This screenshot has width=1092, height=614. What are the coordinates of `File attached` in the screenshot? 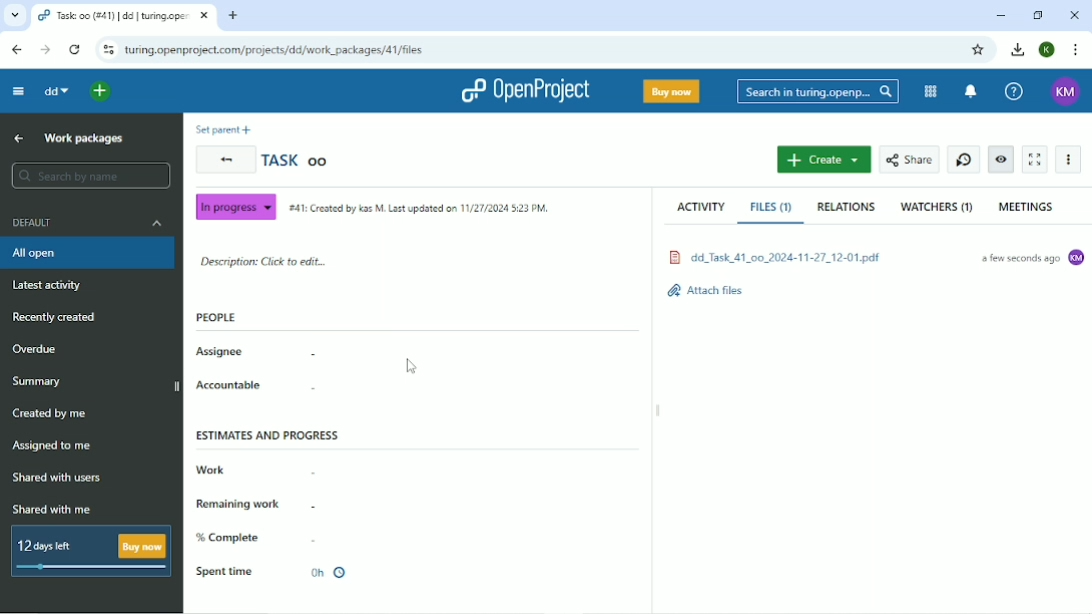 It's located at (875, 258).